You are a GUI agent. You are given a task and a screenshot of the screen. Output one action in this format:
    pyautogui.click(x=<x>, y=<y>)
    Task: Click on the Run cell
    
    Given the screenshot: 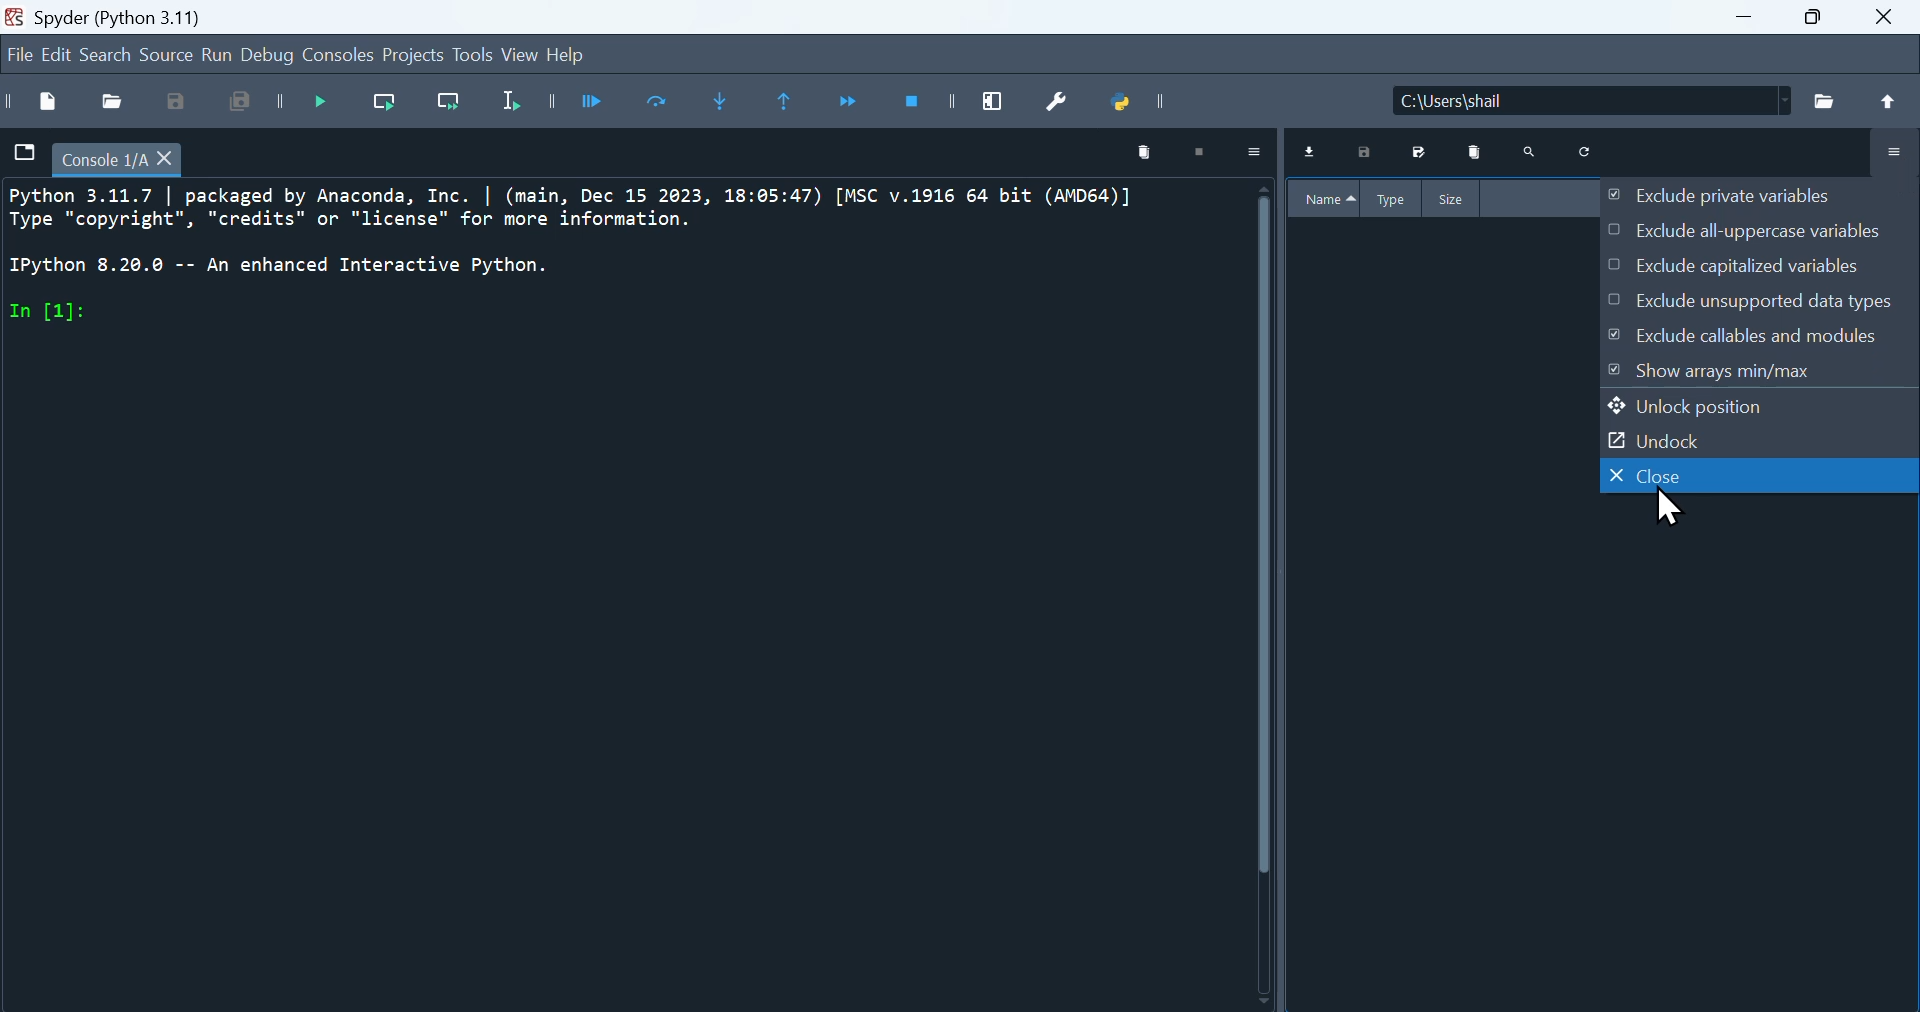 What is the action you would take?
    pyautogui.click(x=599, y=103)
    